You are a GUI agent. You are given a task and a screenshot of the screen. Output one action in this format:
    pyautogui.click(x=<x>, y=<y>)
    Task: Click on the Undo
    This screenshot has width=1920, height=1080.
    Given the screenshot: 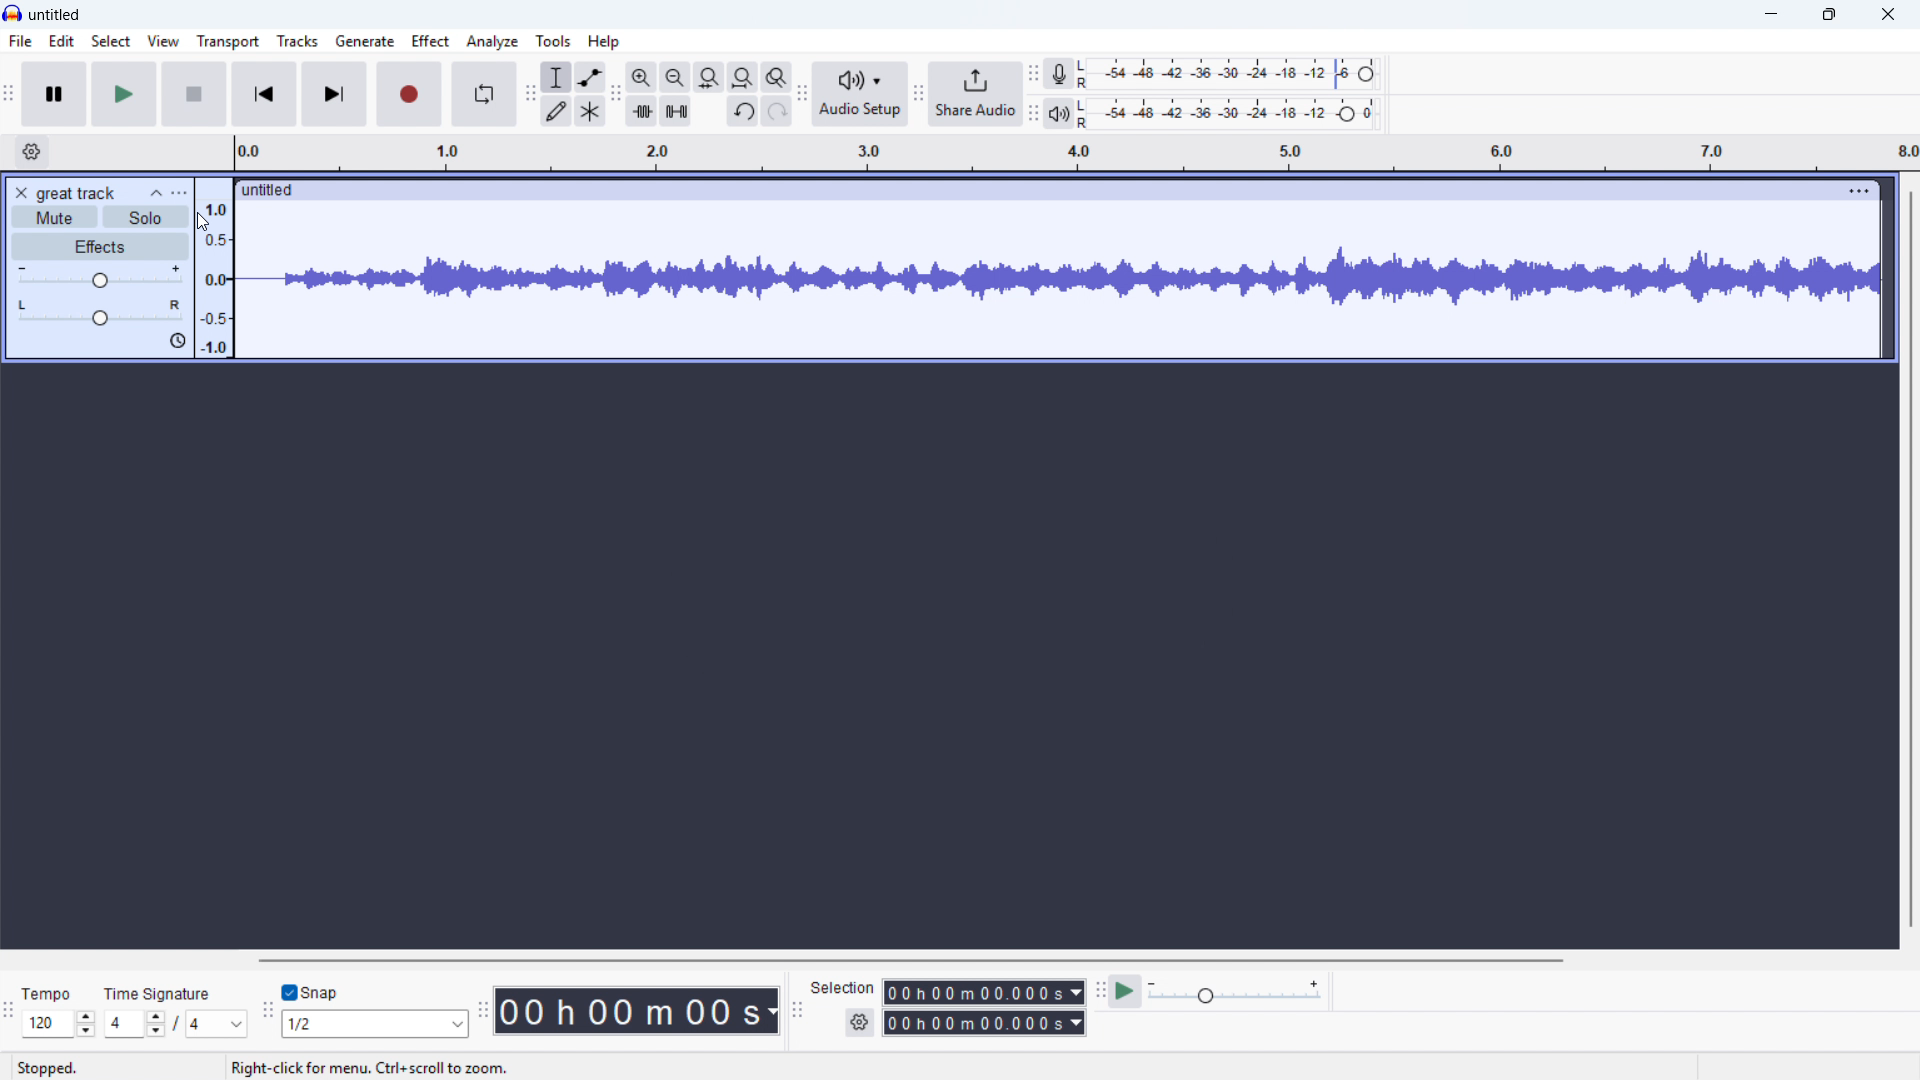 What is the action you would take?
    pyautogui.click(x=743, y=112)
    